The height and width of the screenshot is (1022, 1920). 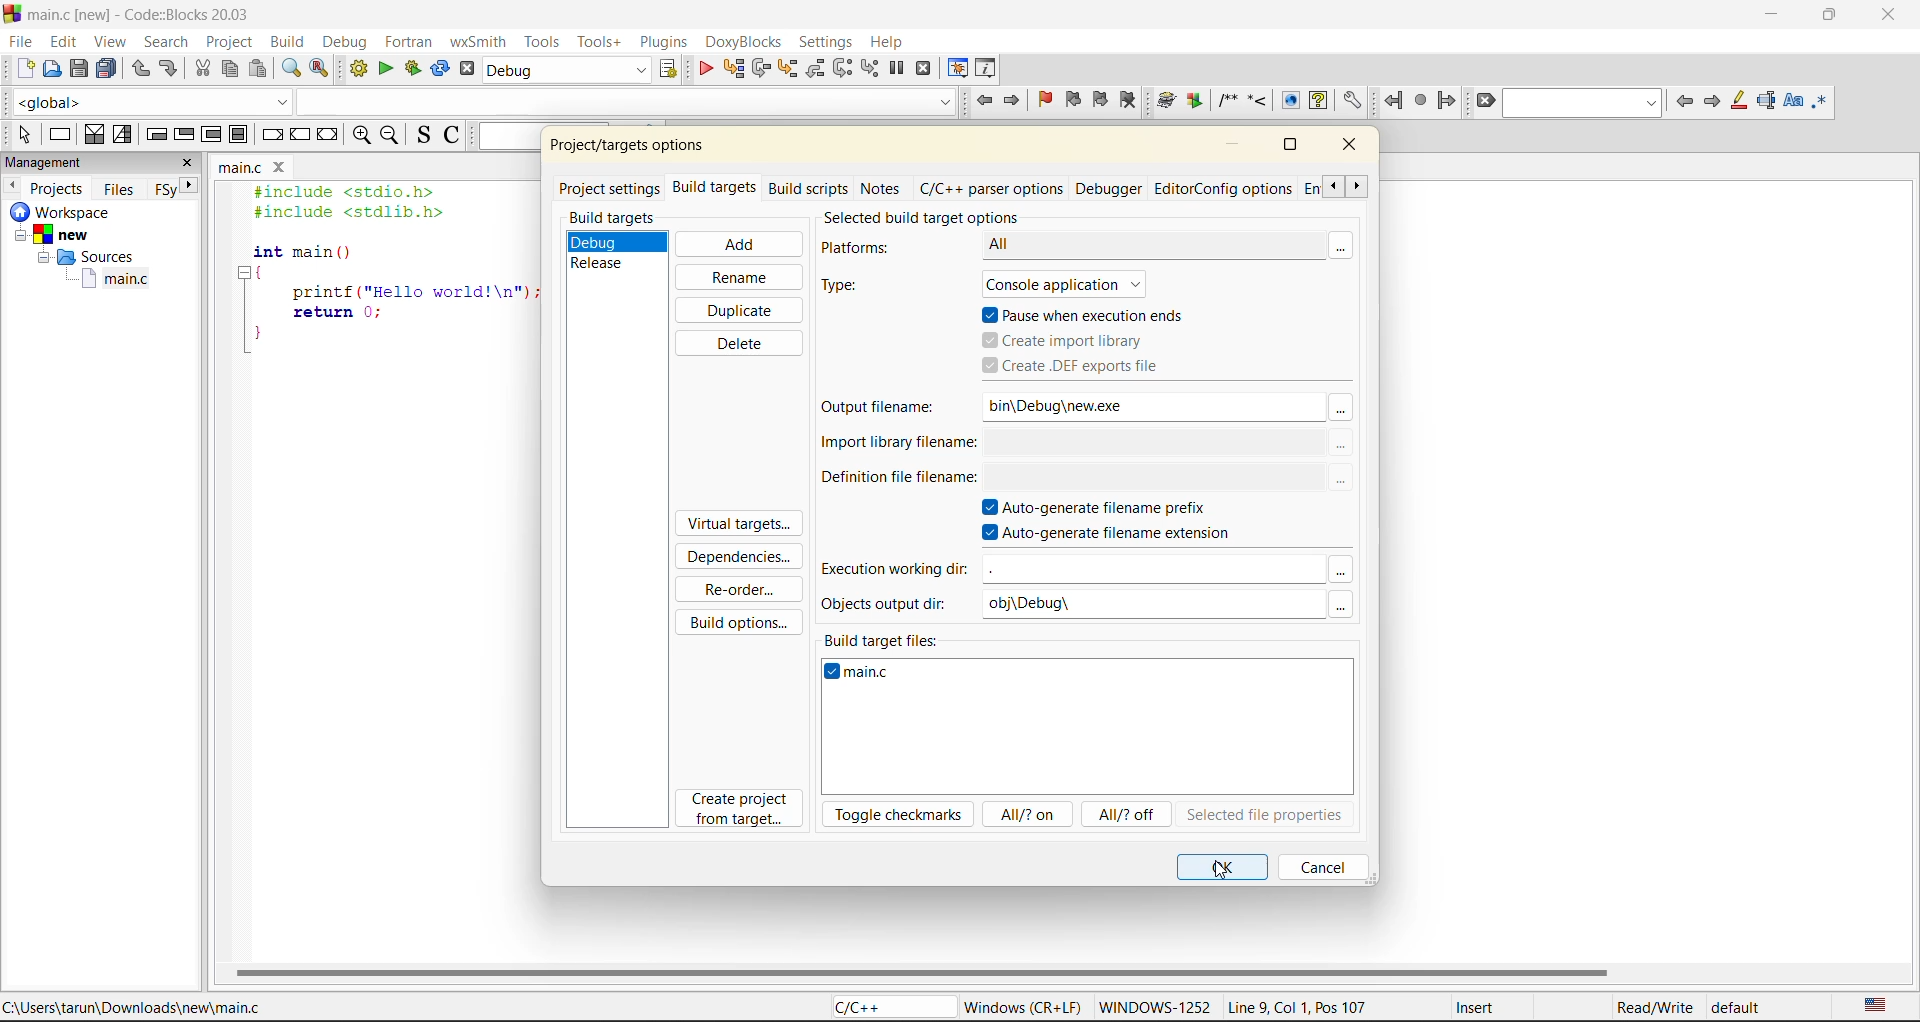 I want to click on #include <stdio.h>

#include <stdlib.h>

int main ()

{
printf ("Hello world!\n");
return 0;

}, so click(x=387, y=273).